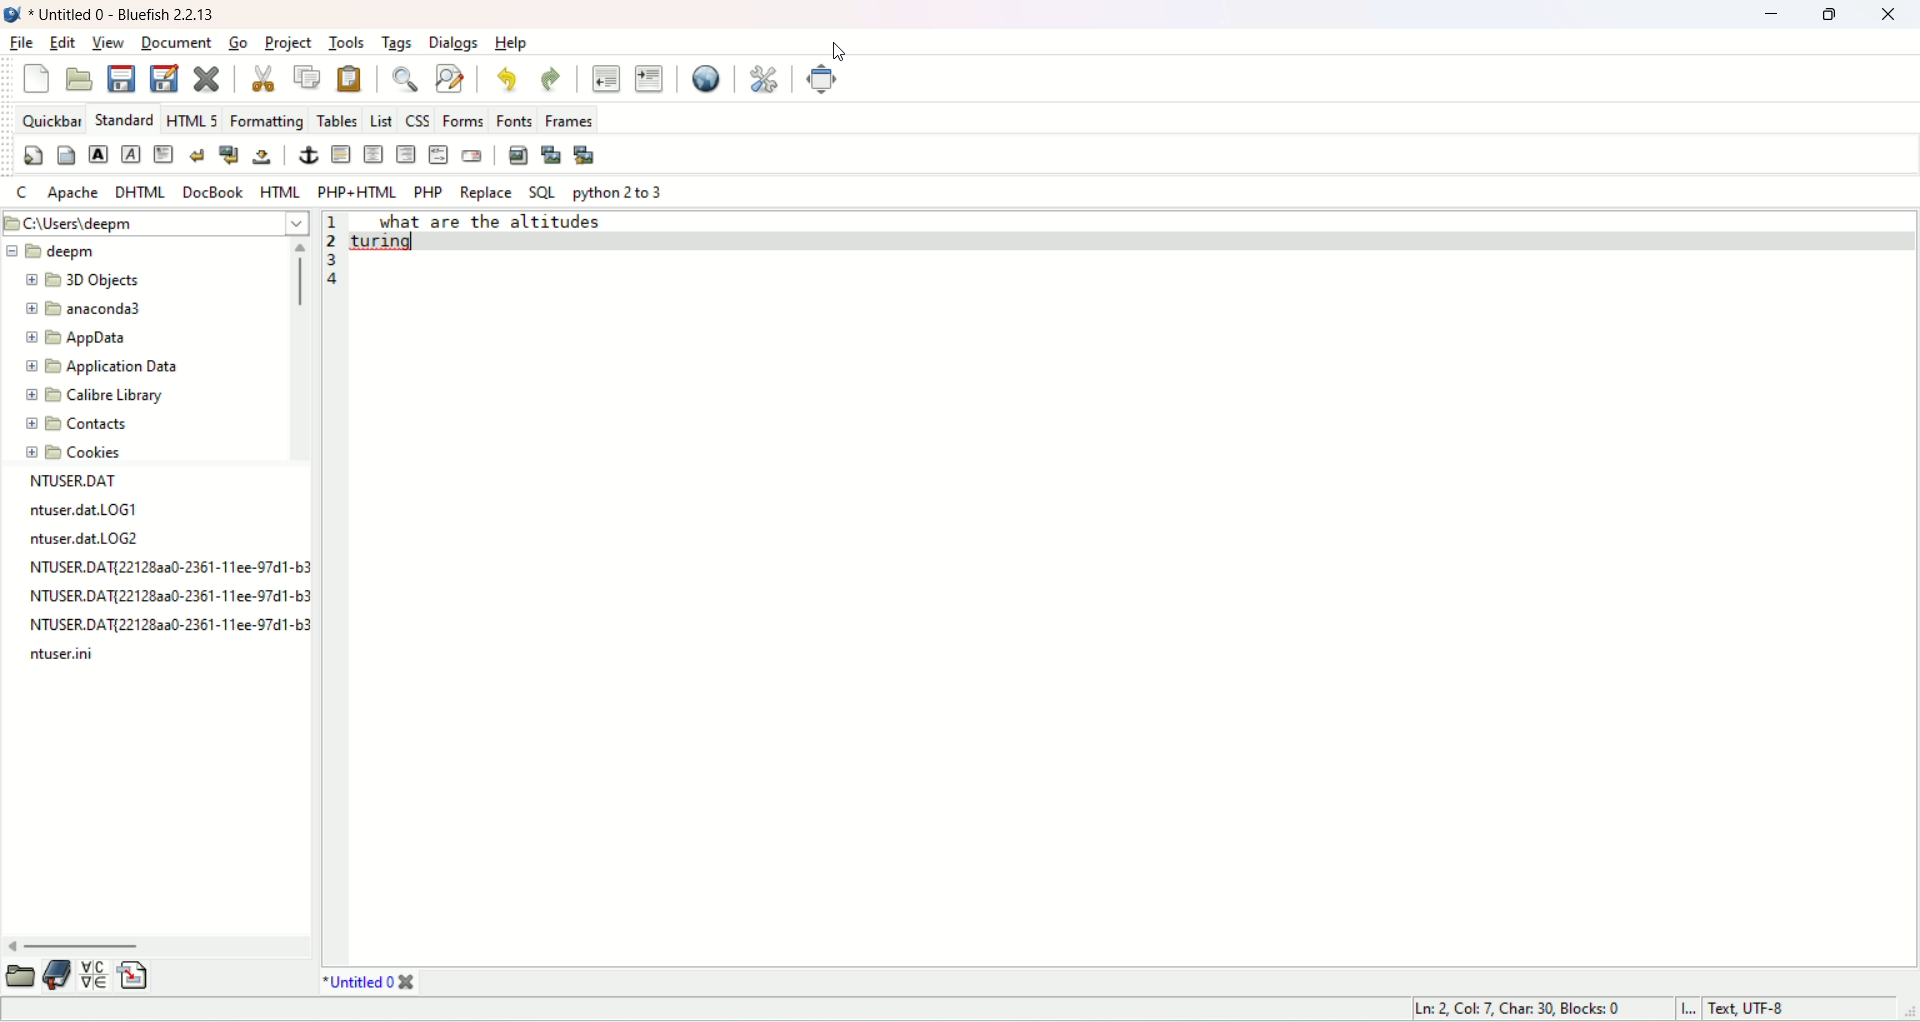  Describe the element at coordinates (267, 119) in the screenshot. I see `formatting` at that location.